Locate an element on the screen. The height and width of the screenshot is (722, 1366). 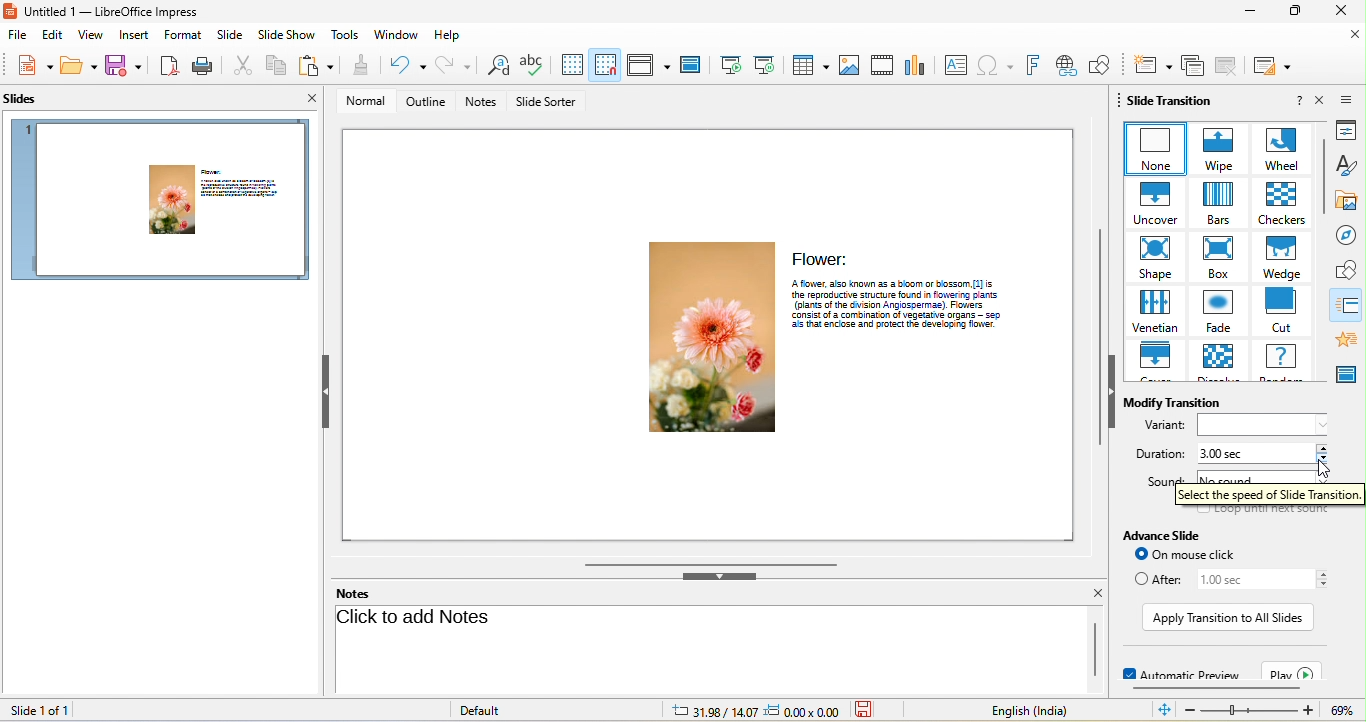
fade is located at coordinates (1216, 313).